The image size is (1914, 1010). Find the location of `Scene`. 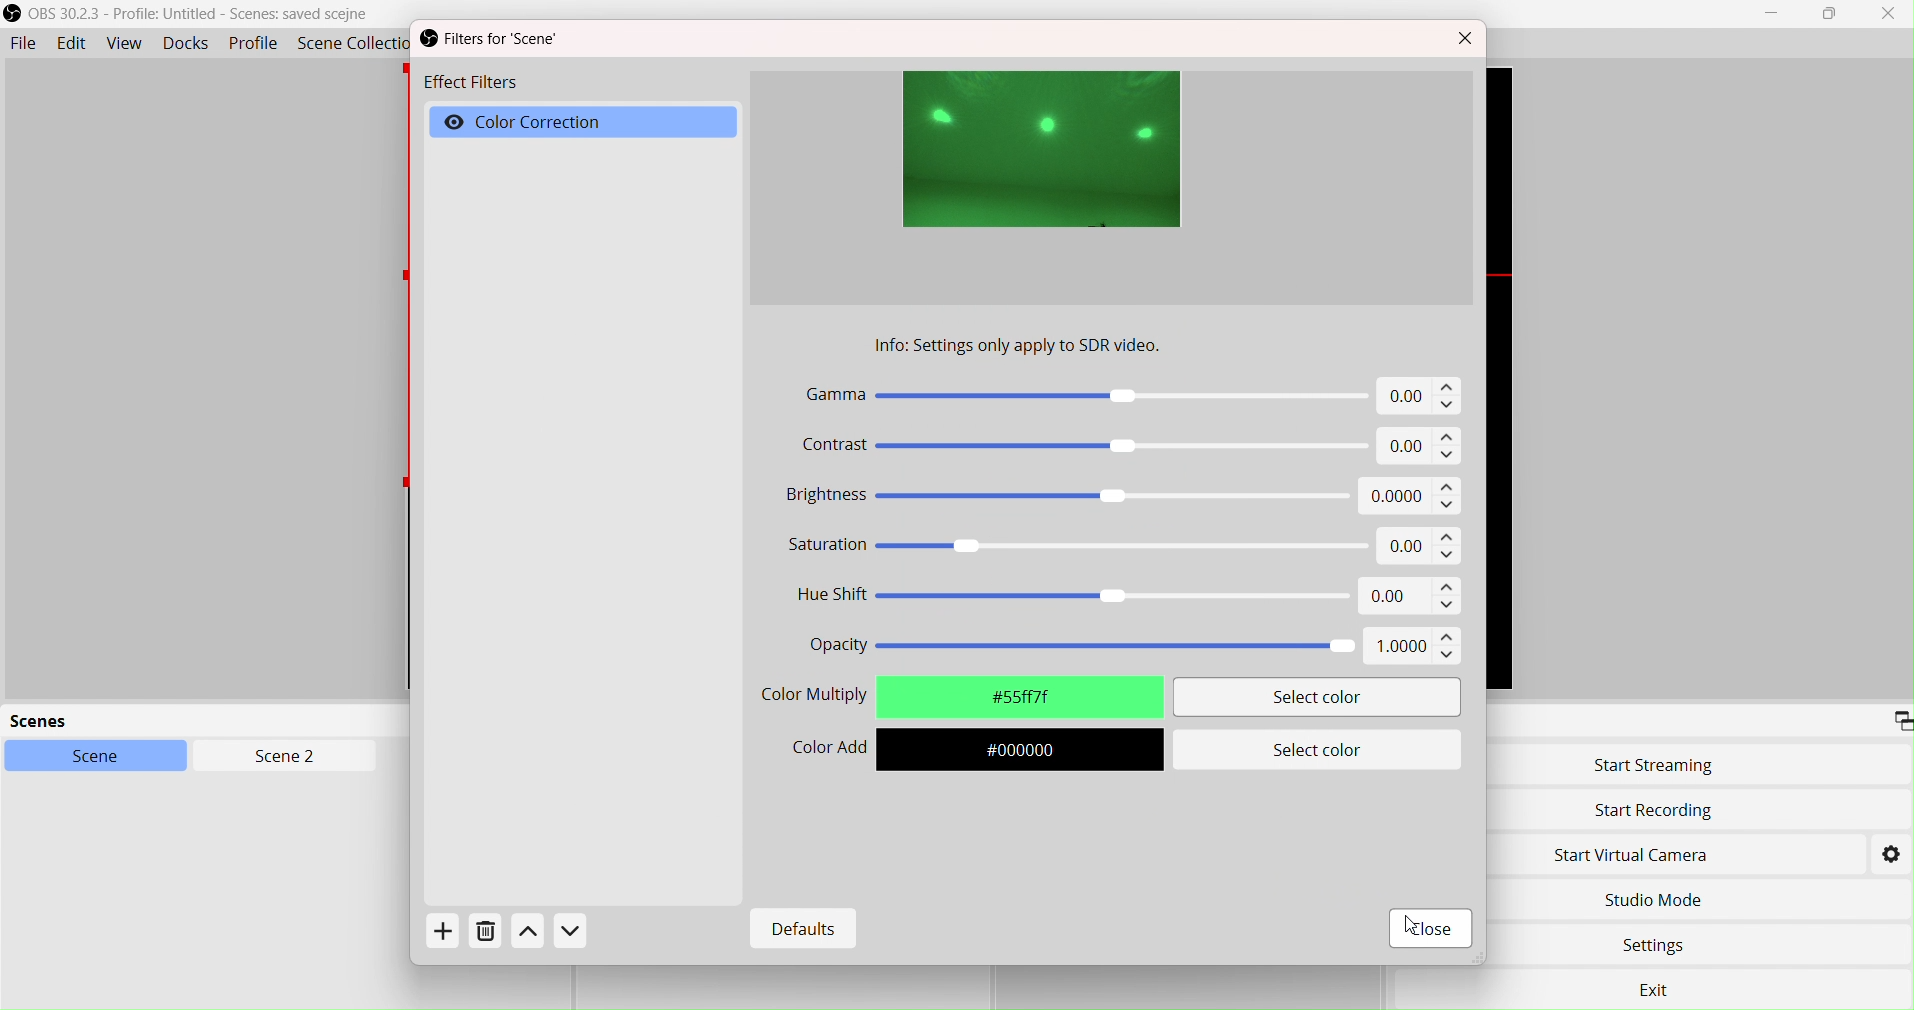

Scene is located at coordinates (107, 757).